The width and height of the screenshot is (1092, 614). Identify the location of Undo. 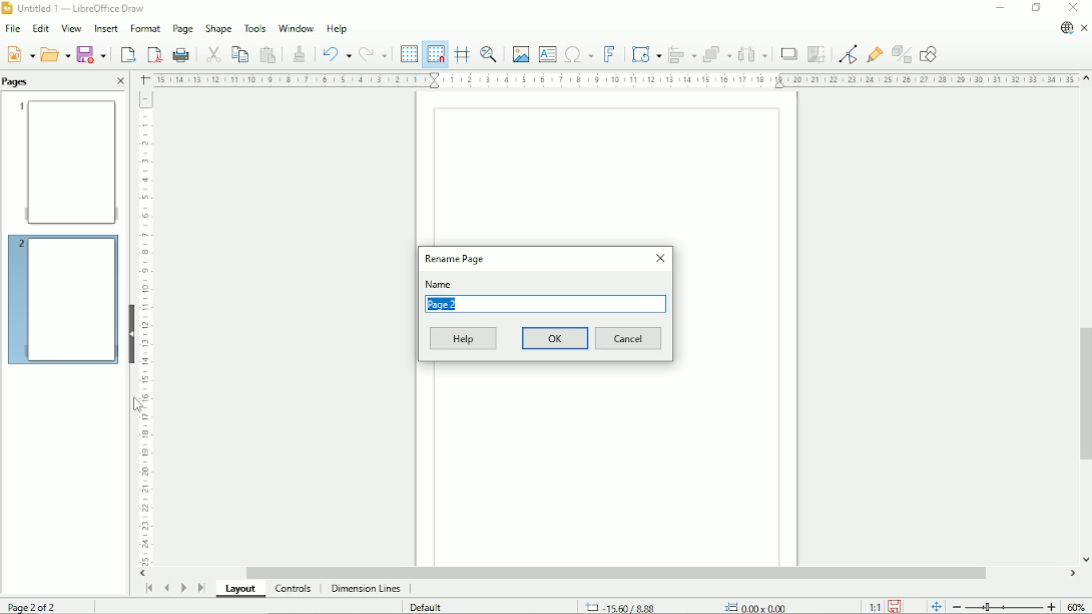
(334, 53).